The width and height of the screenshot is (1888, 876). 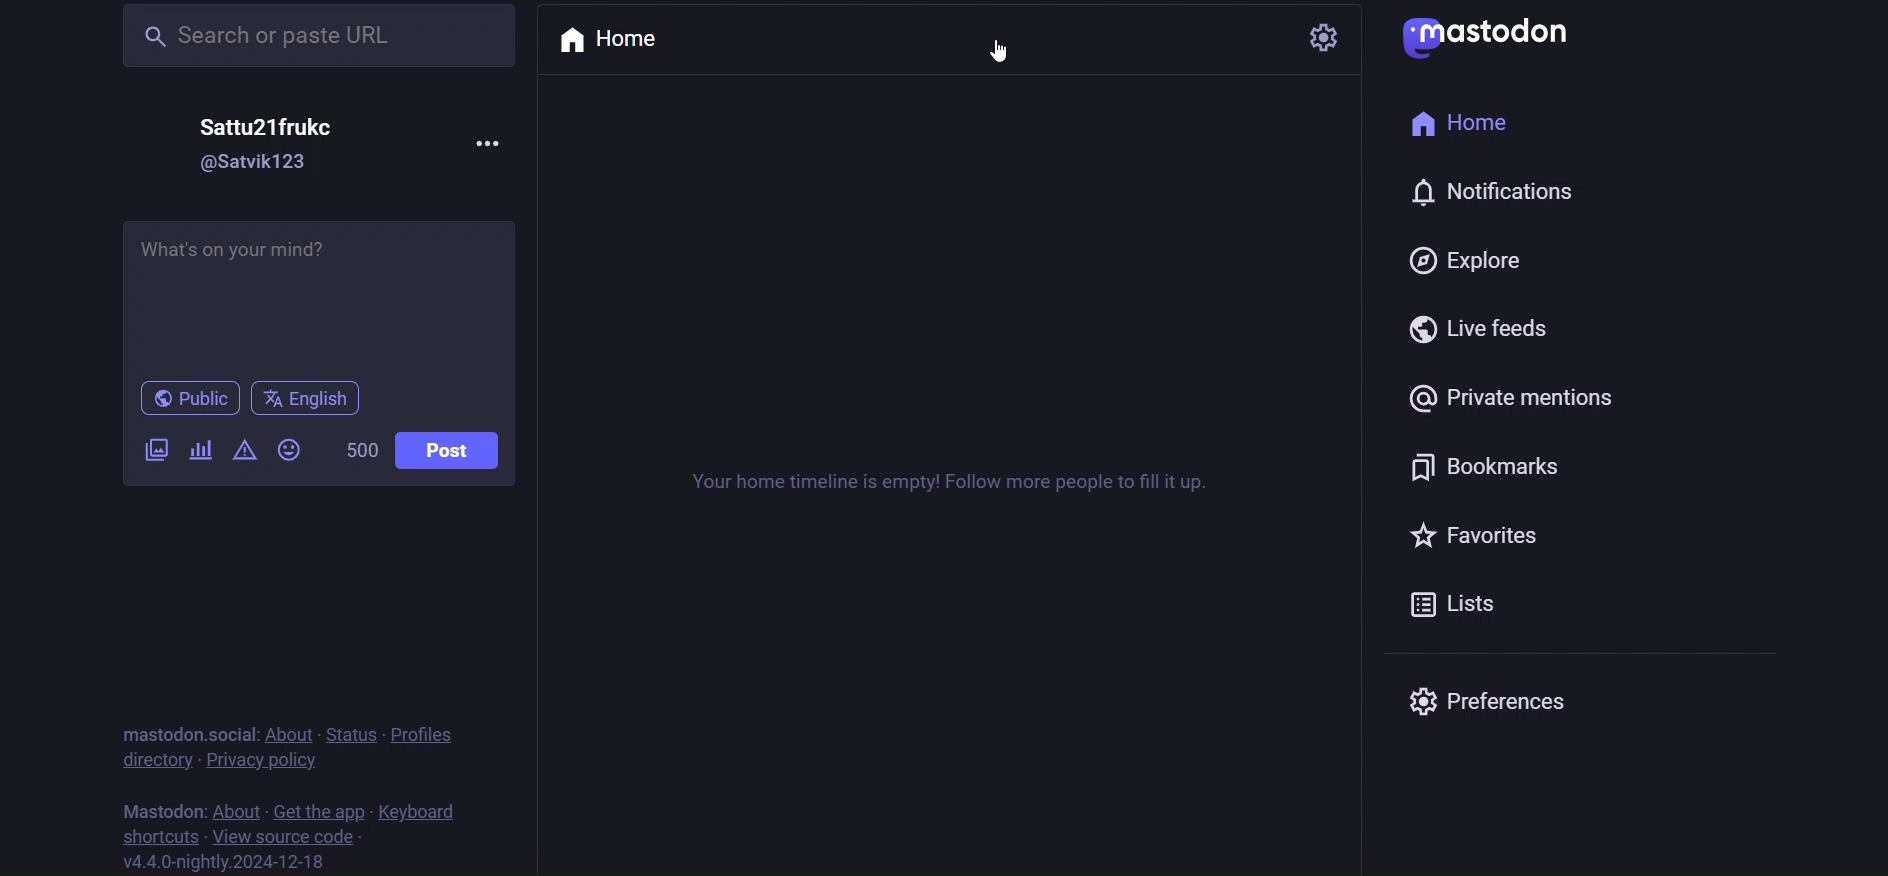 I want to click on directory, so click(x=151, y=759).